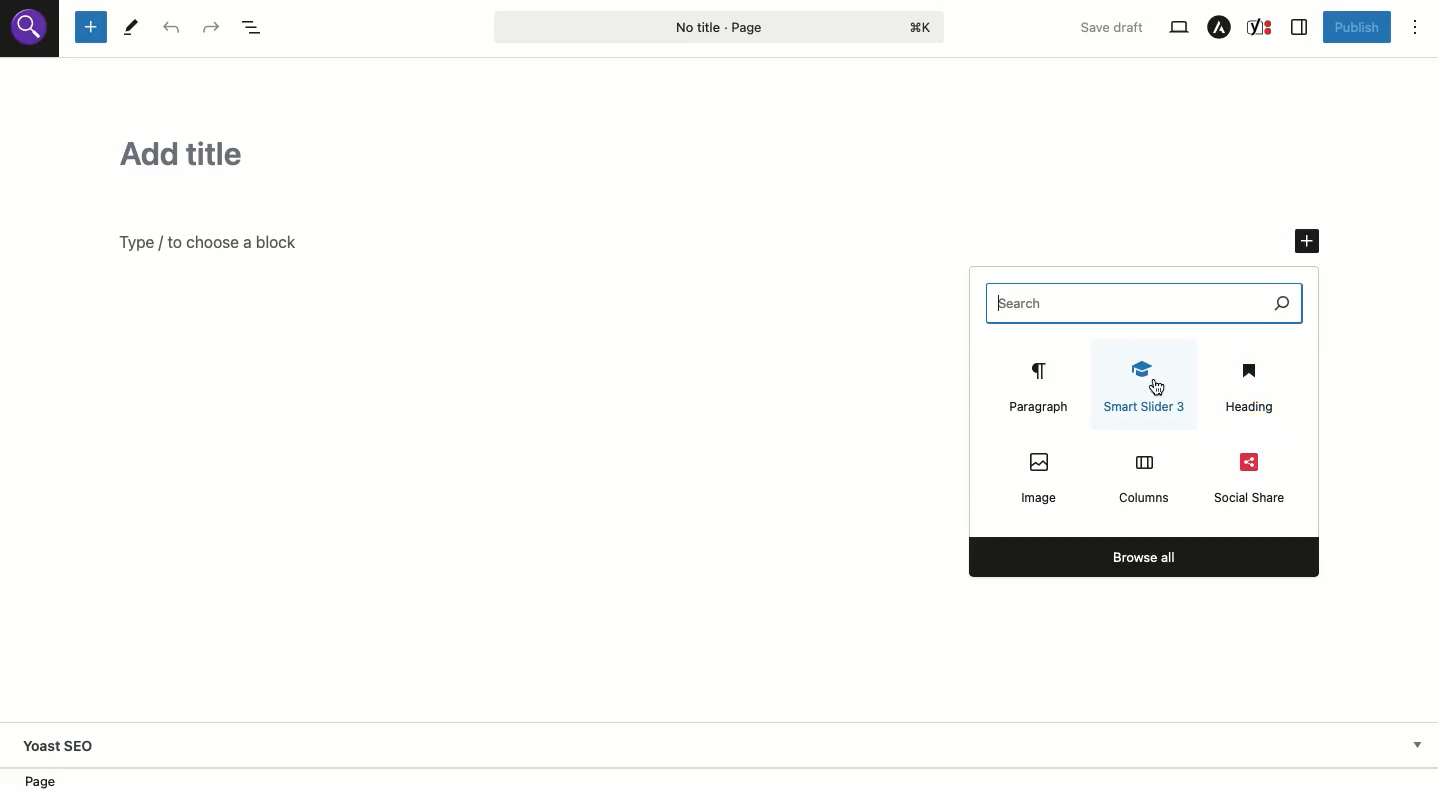  Describe the element at coordinates (171, 27) in the screenshot. I see `Undo` at that location.